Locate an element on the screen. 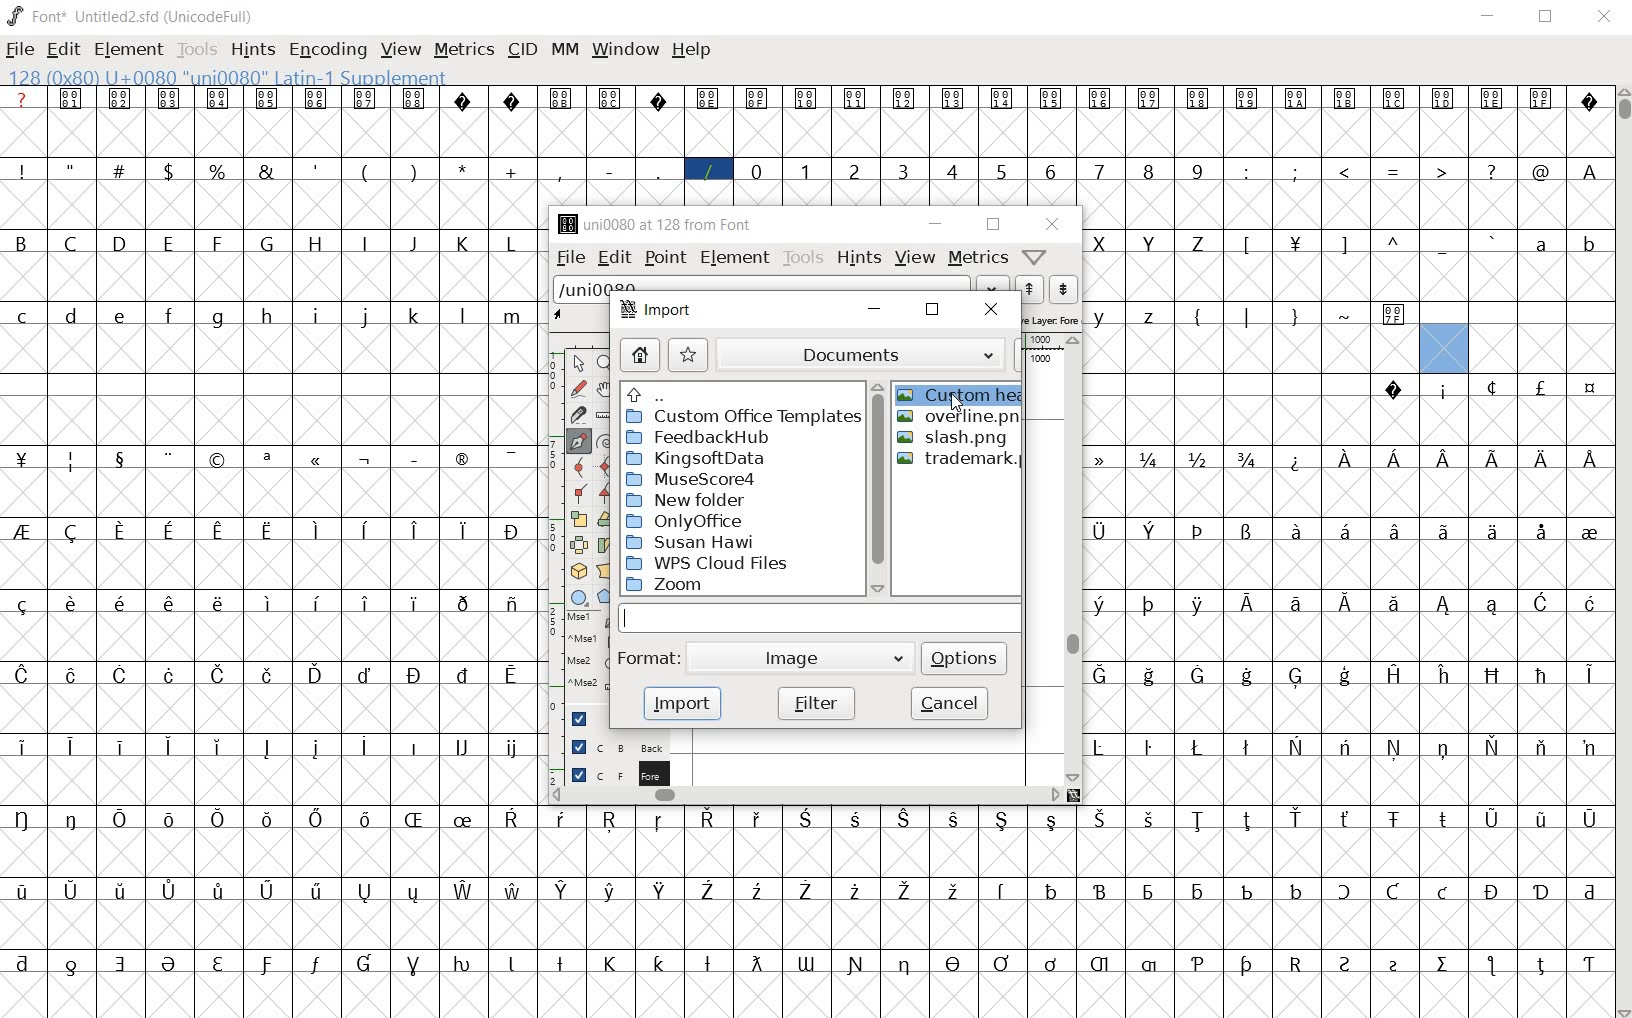  minimize is located at coordinates (936, 223).